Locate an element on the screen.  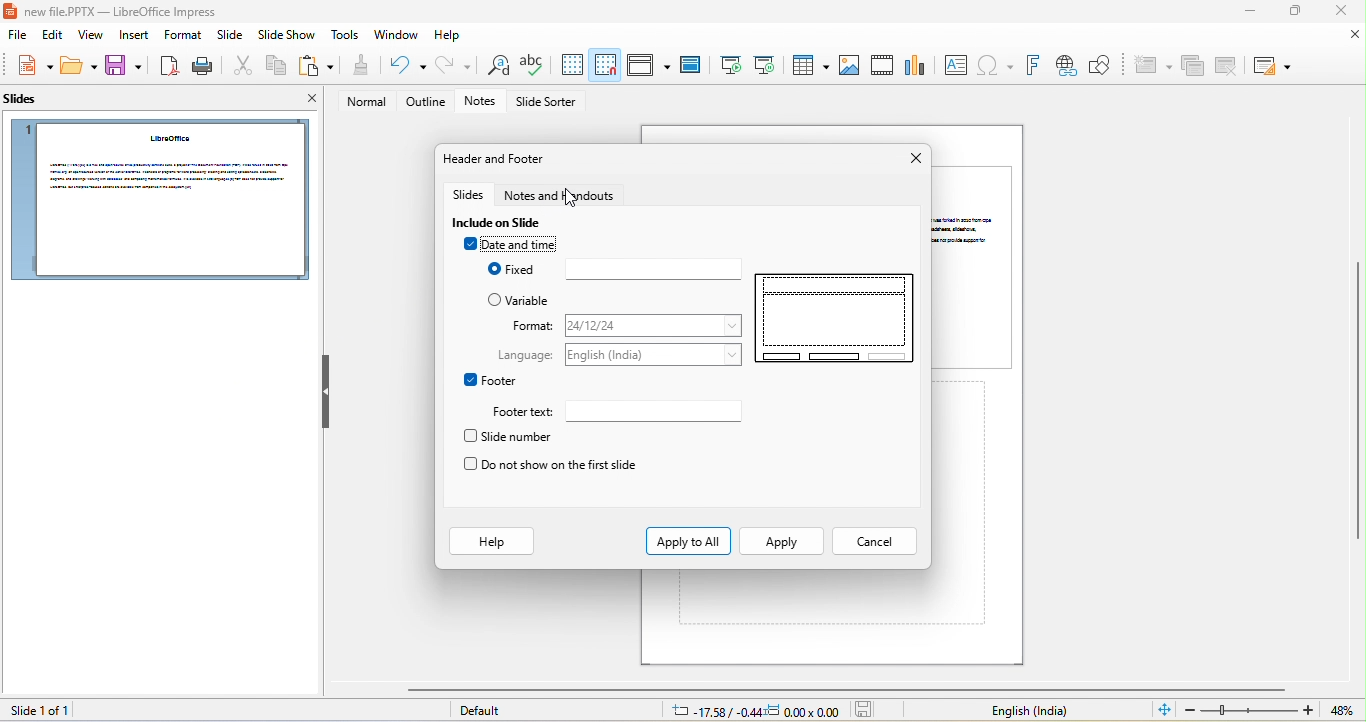
file is located at coordinates (14, 36).